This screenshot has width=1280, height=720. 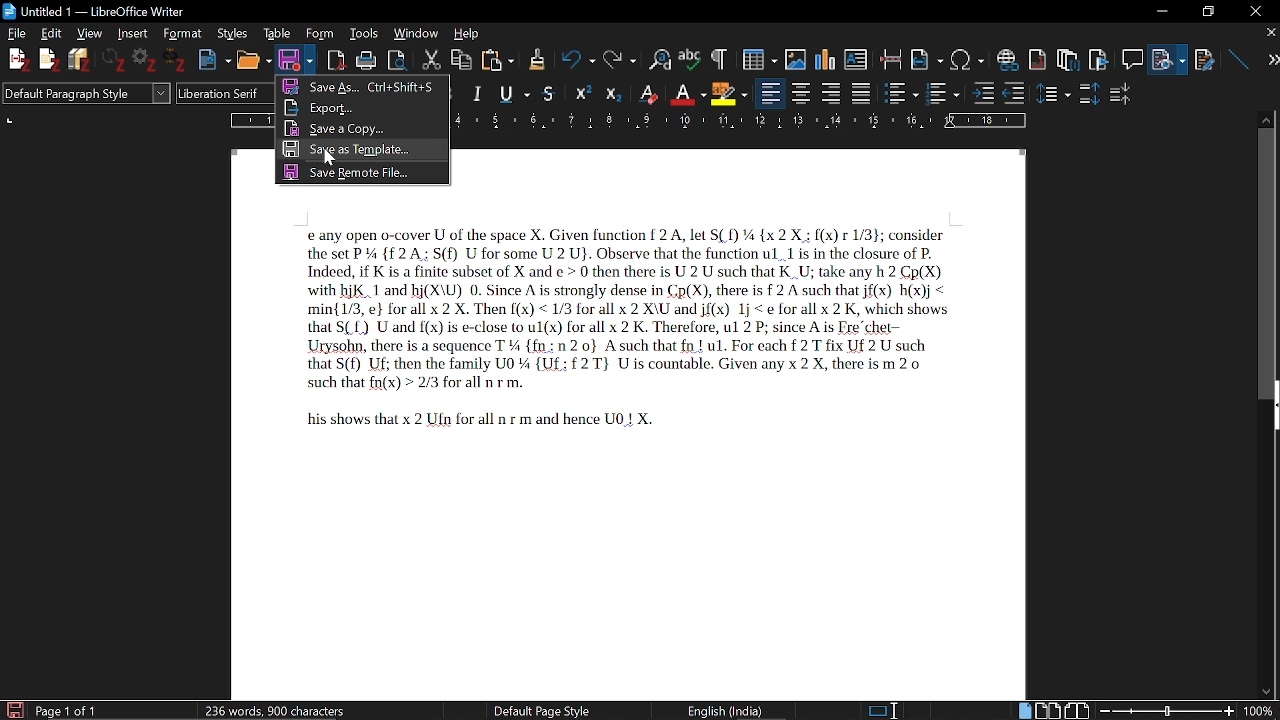 What do you see at coordinates (337, 57) in the screenshot?
I see `Import as pdf` at bounding box center [337, 57].